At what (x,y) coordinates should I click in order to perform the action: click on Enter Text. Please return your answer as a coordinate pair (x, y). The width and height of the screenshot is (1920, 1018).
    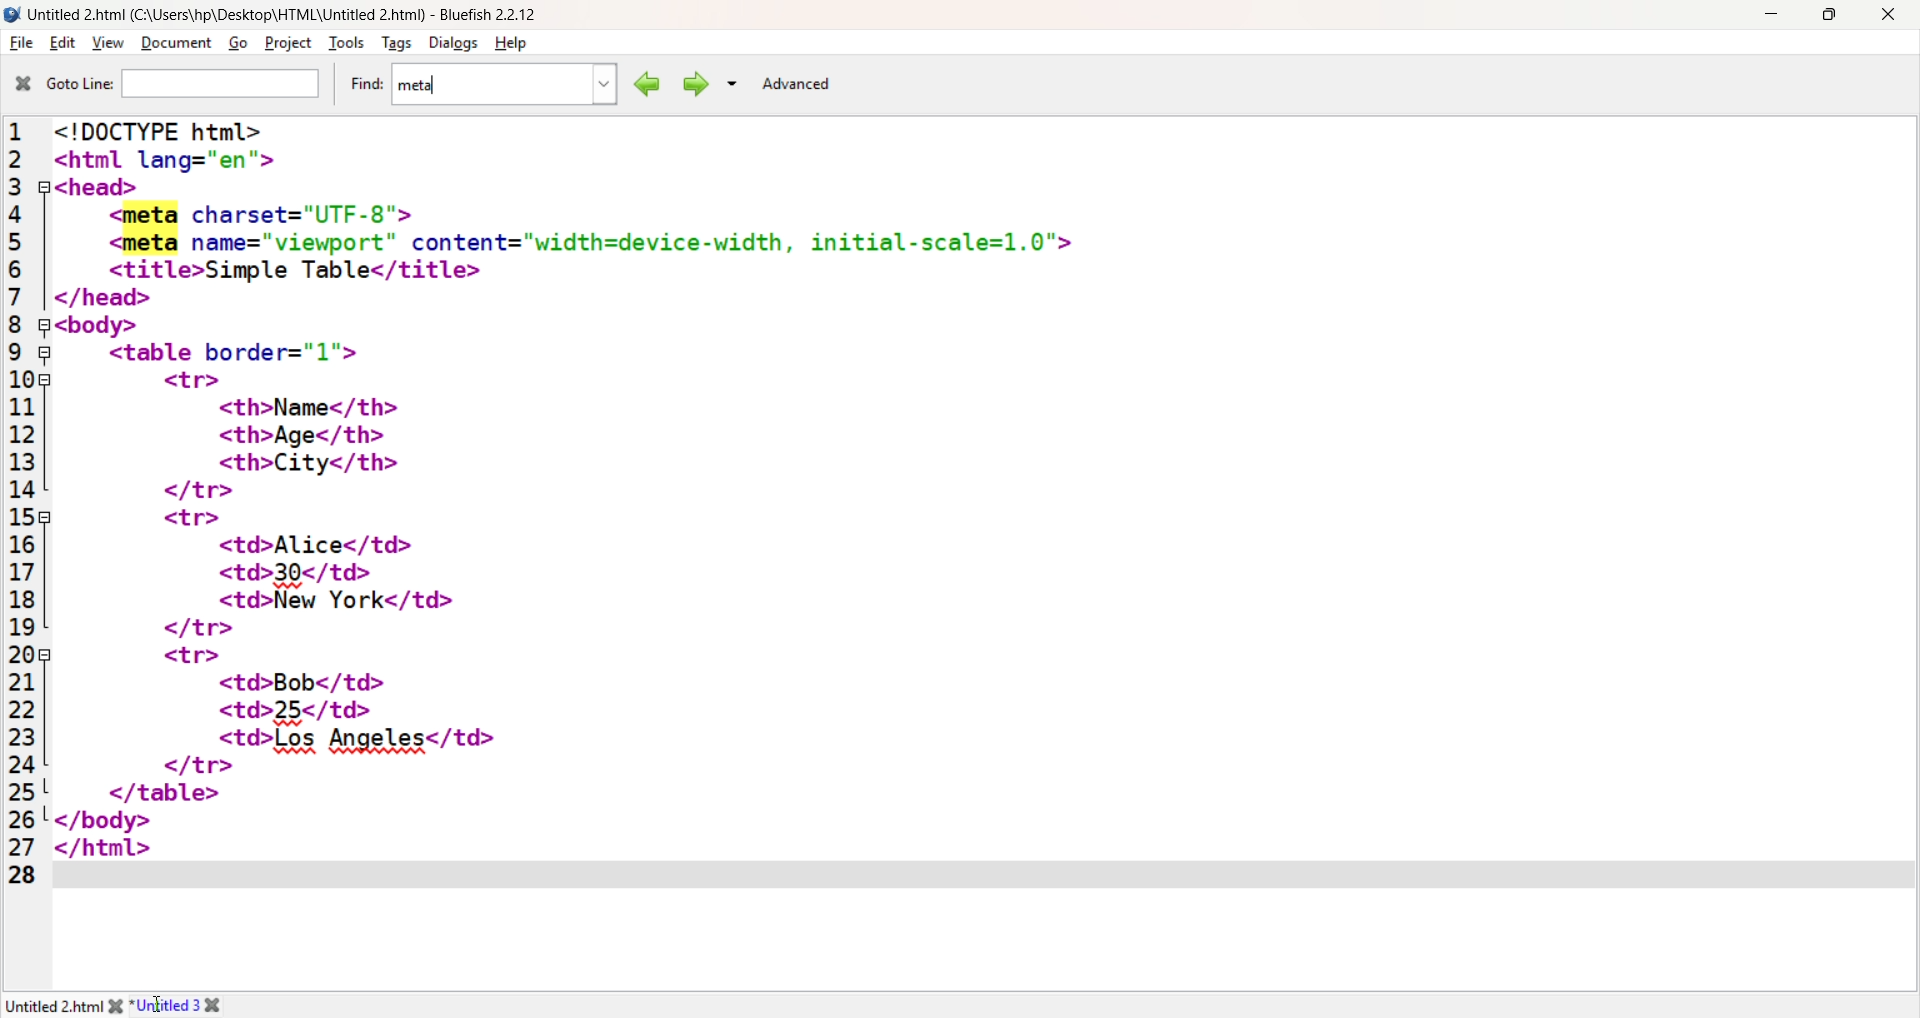
    Looking at the image, I should click on (982, 873).